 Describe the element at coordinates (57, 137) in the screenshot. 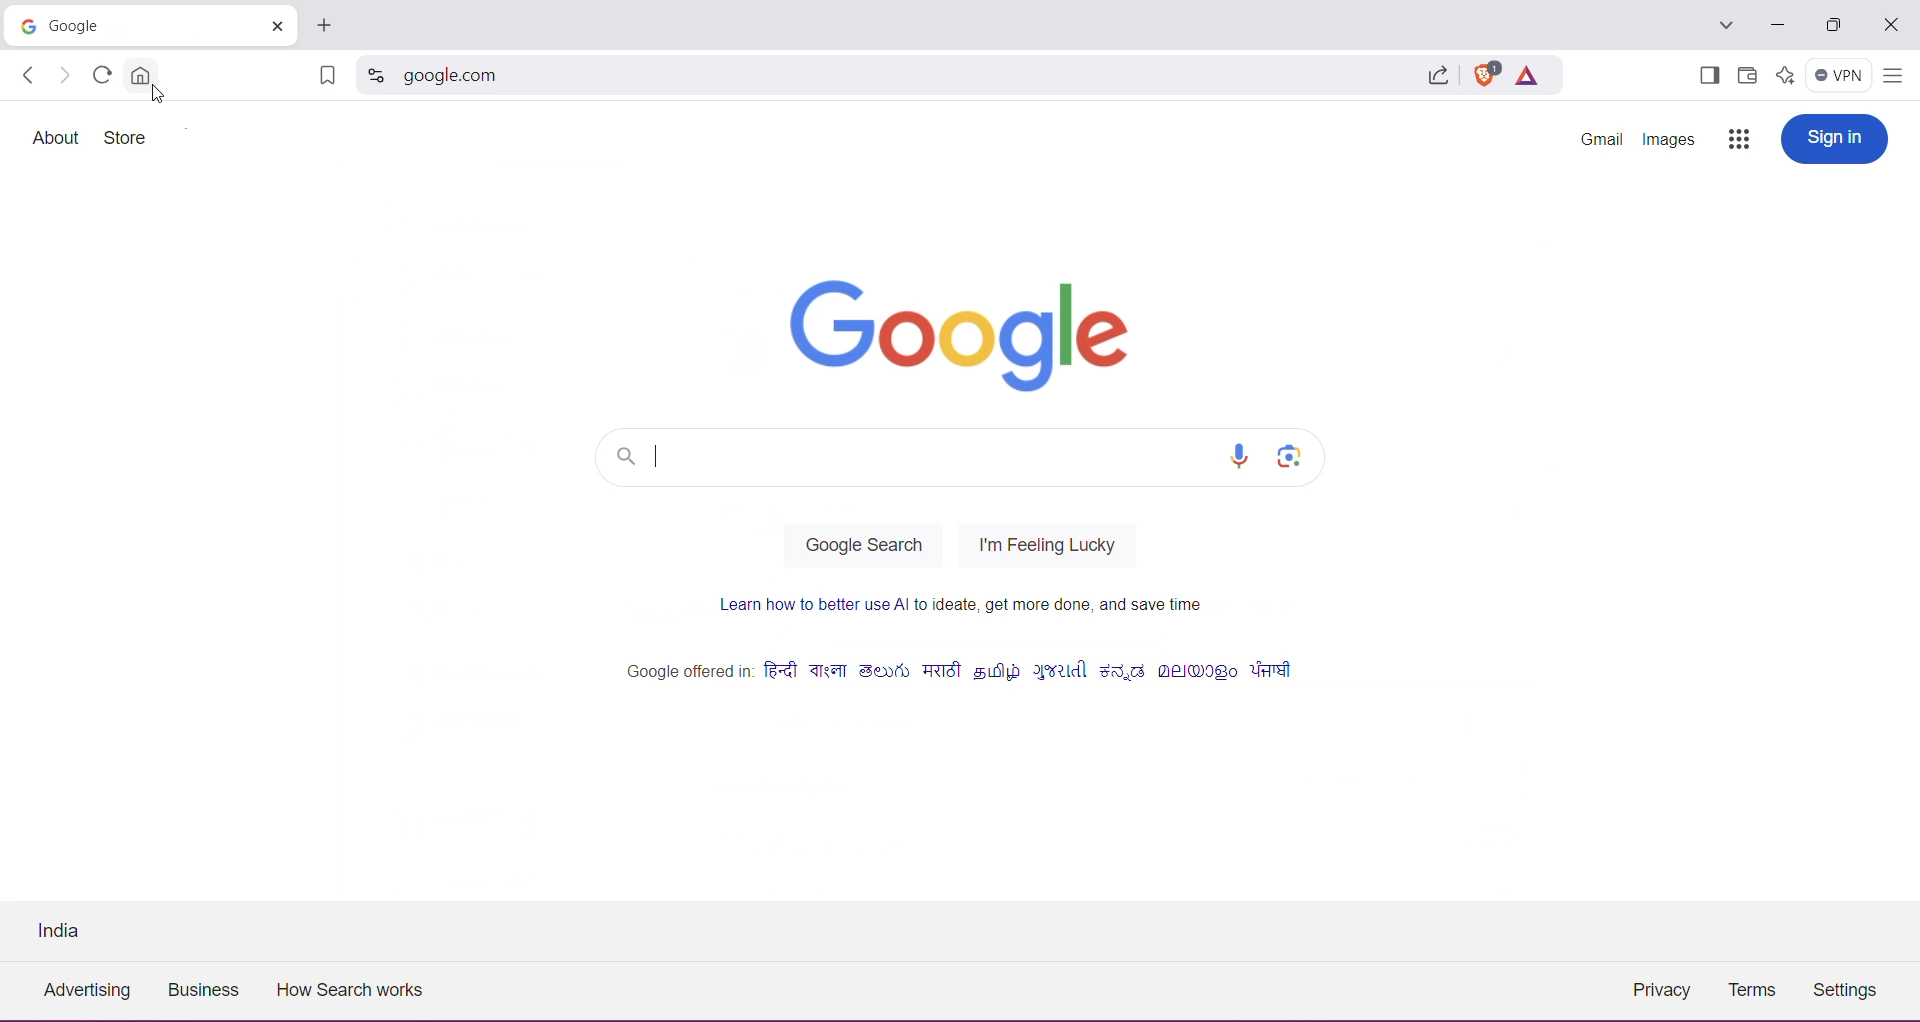

I see `About` at that location.